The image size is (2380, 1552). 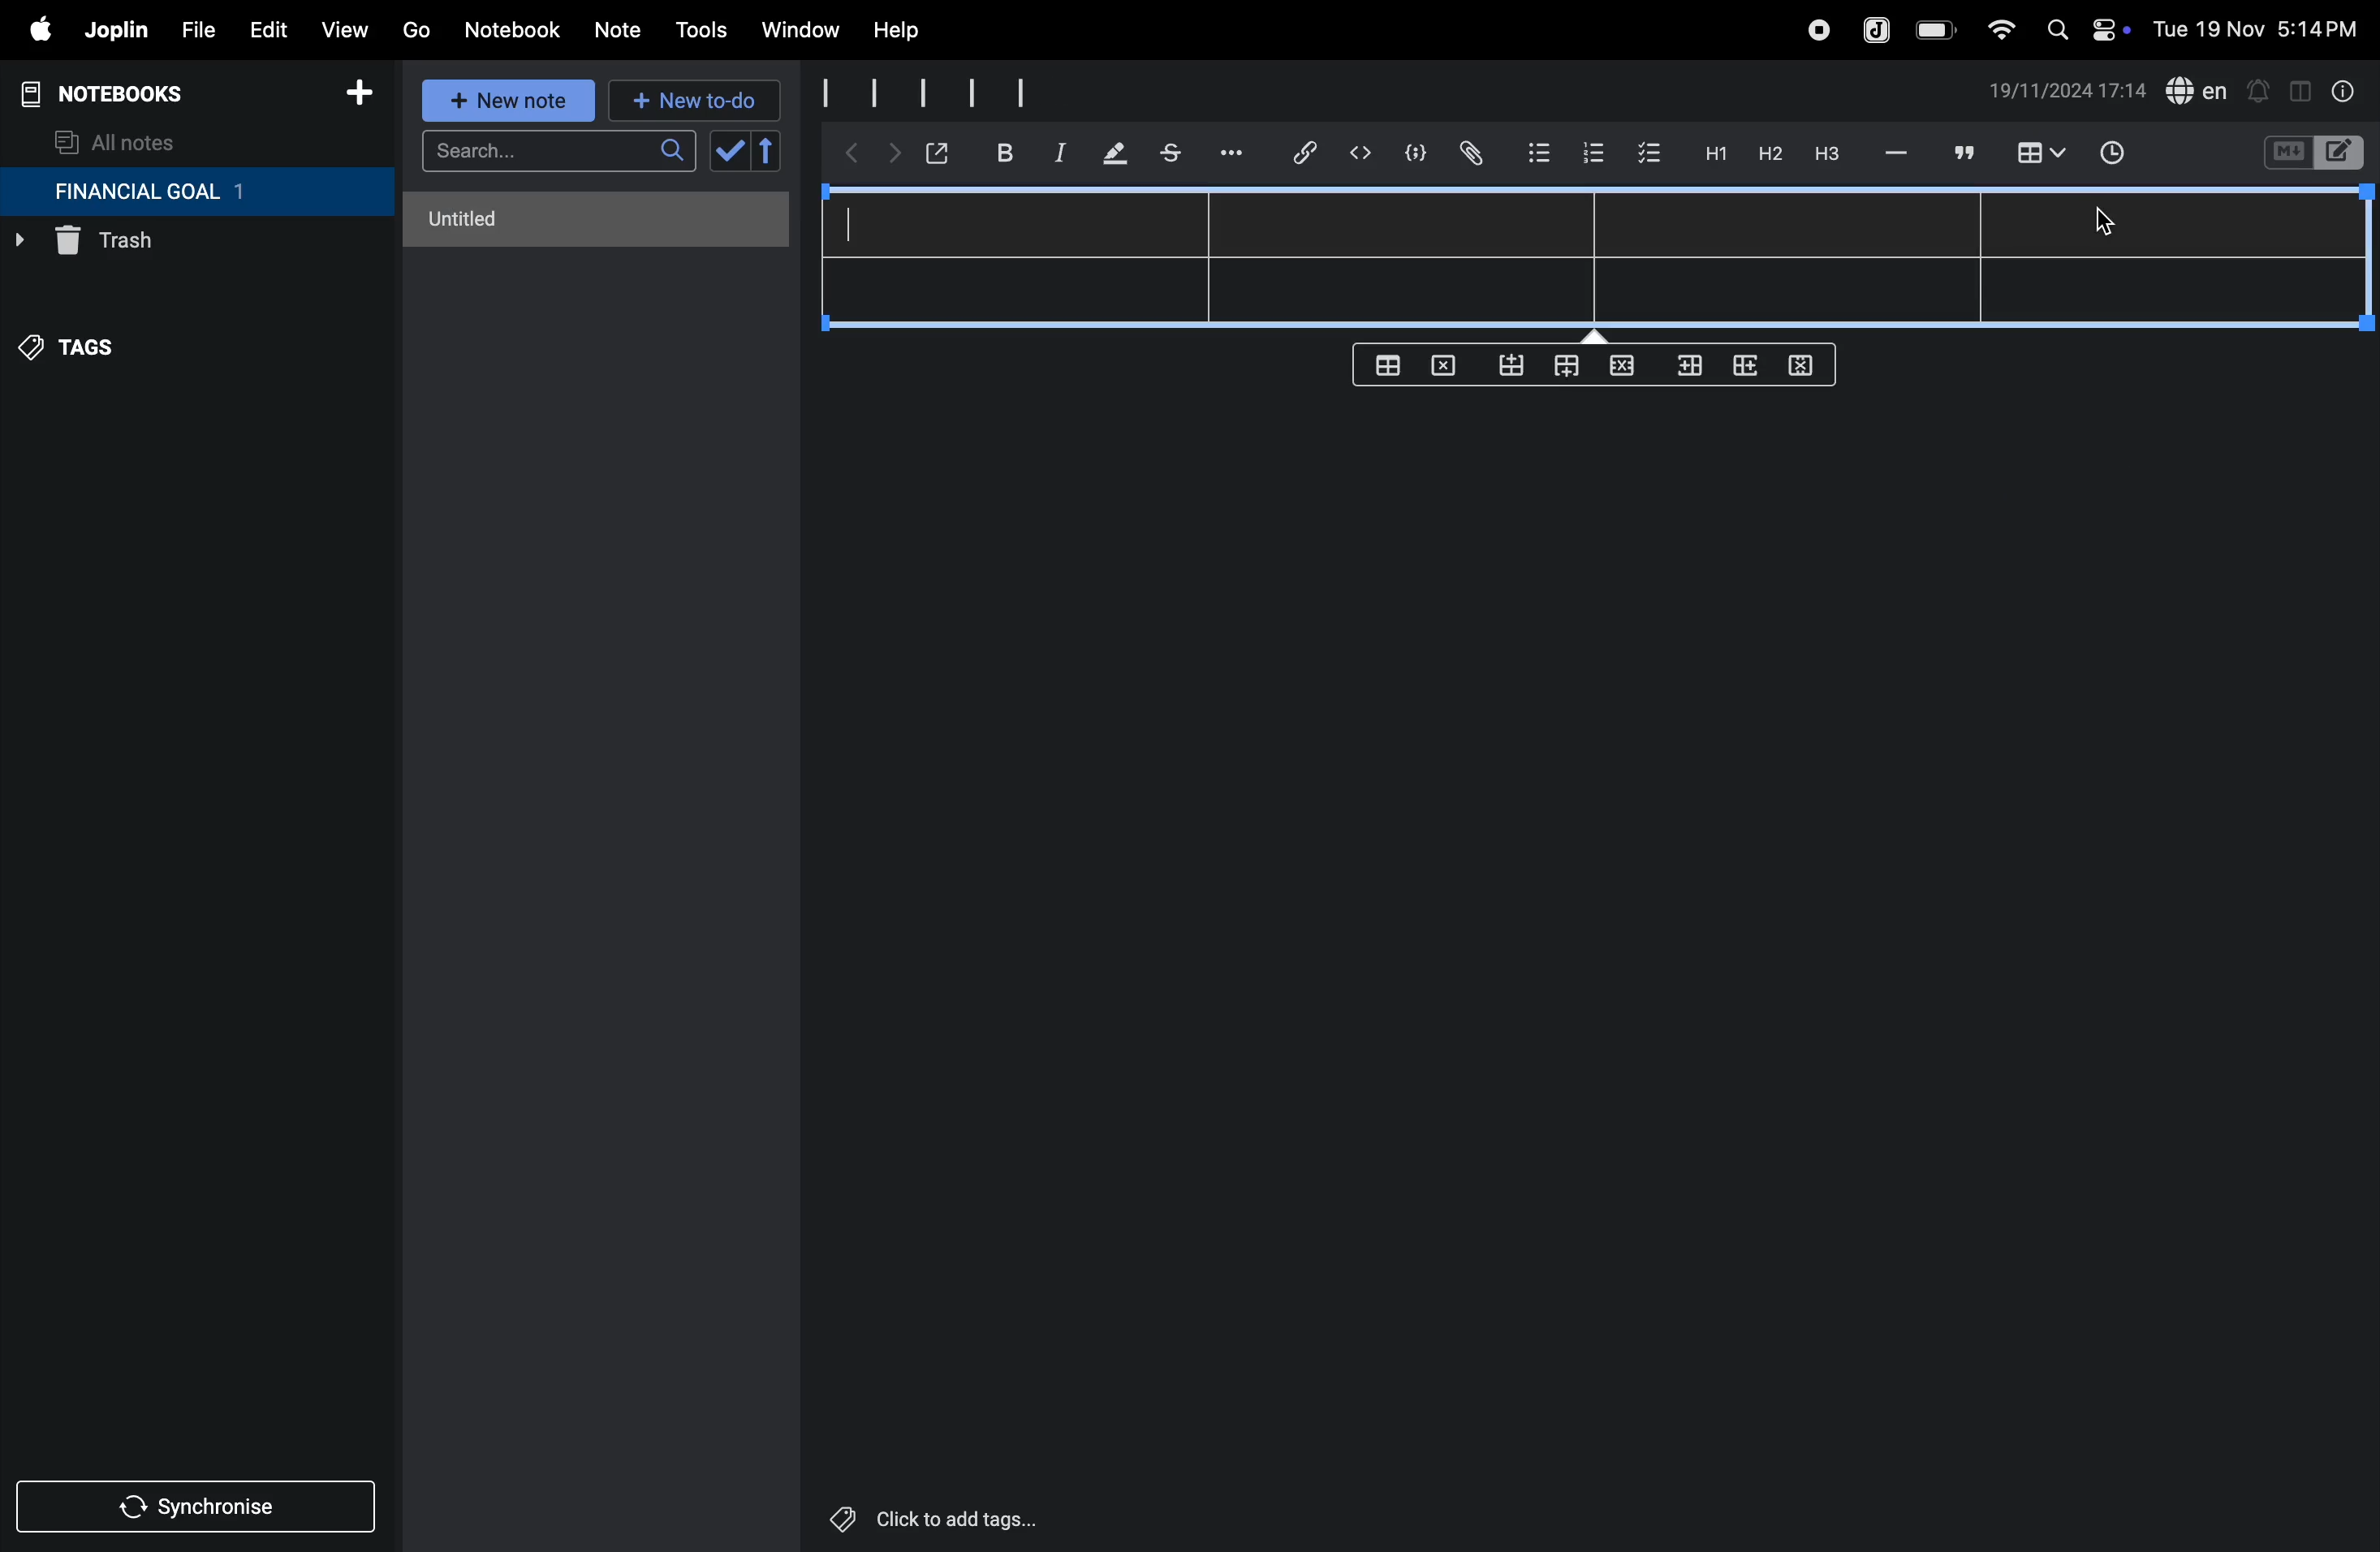 What do you see at coordinates (117, 141) in the screenshot?
I see `all notes` at bounding box center [117, 141].